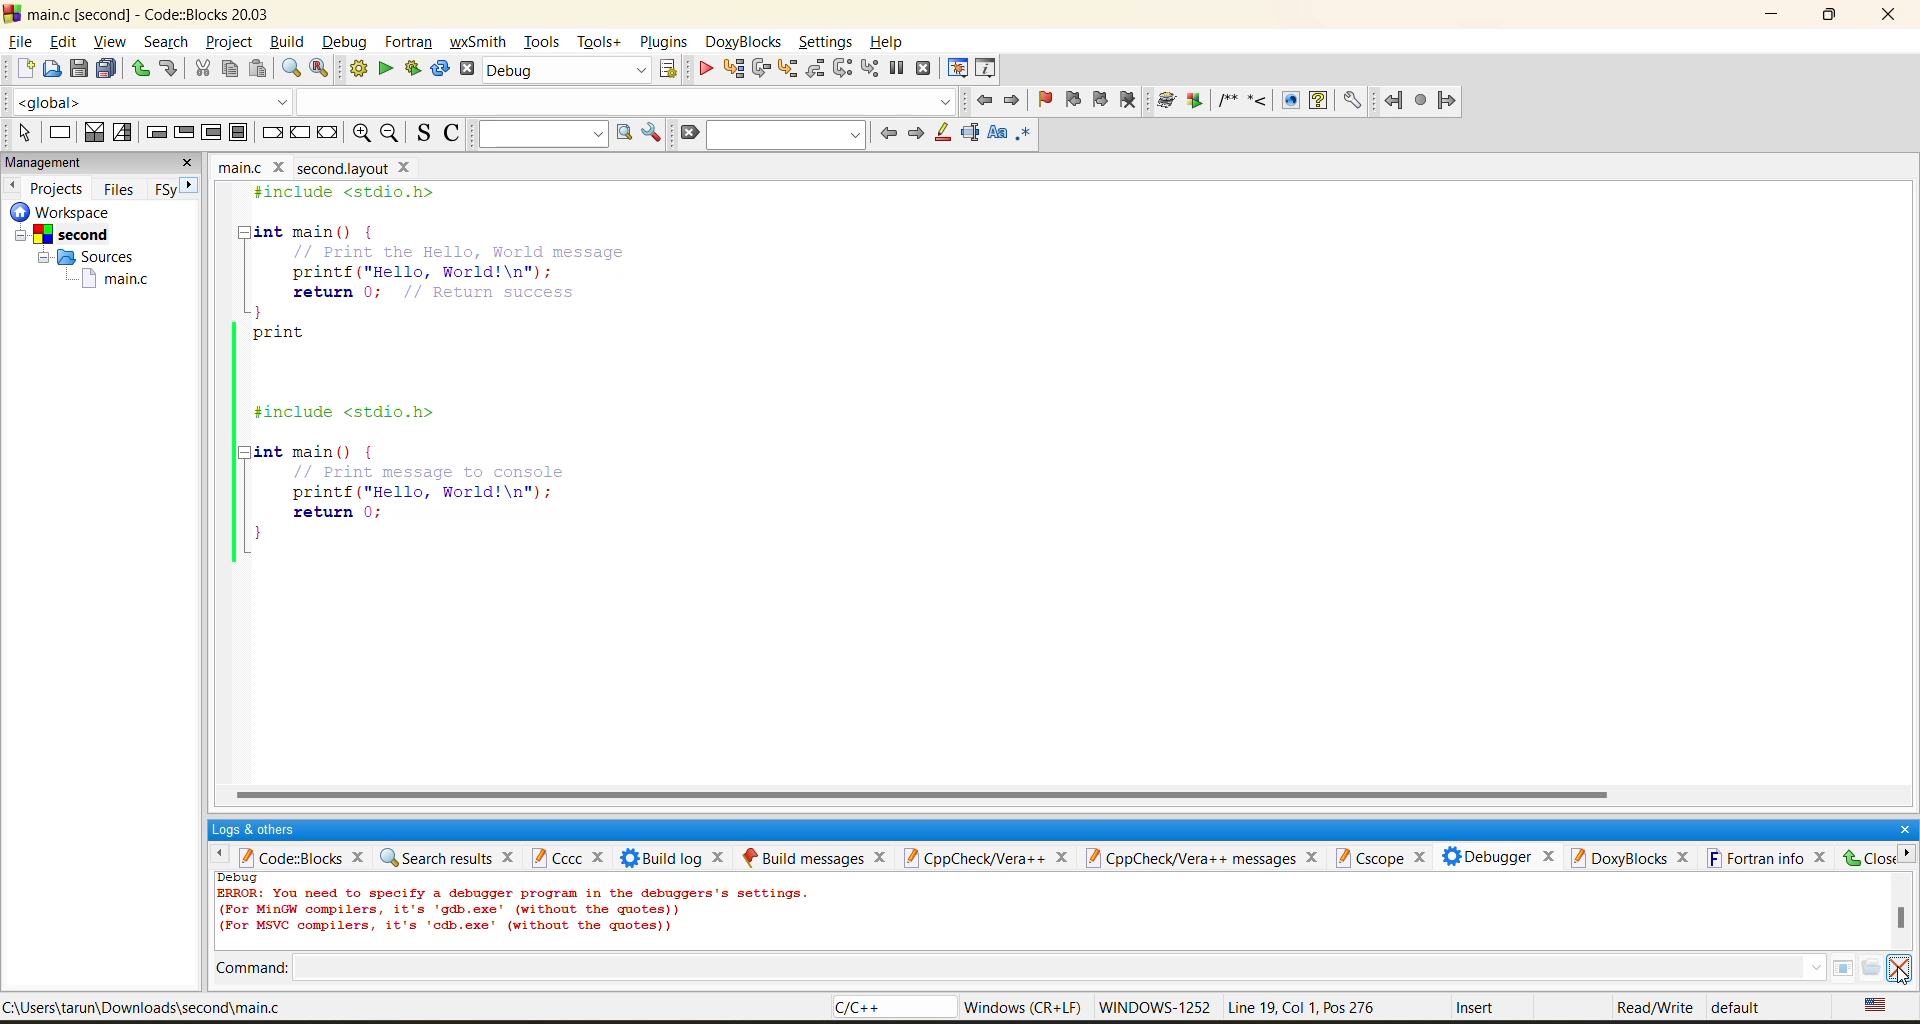  I want to click on highlight, so click(943, 134).